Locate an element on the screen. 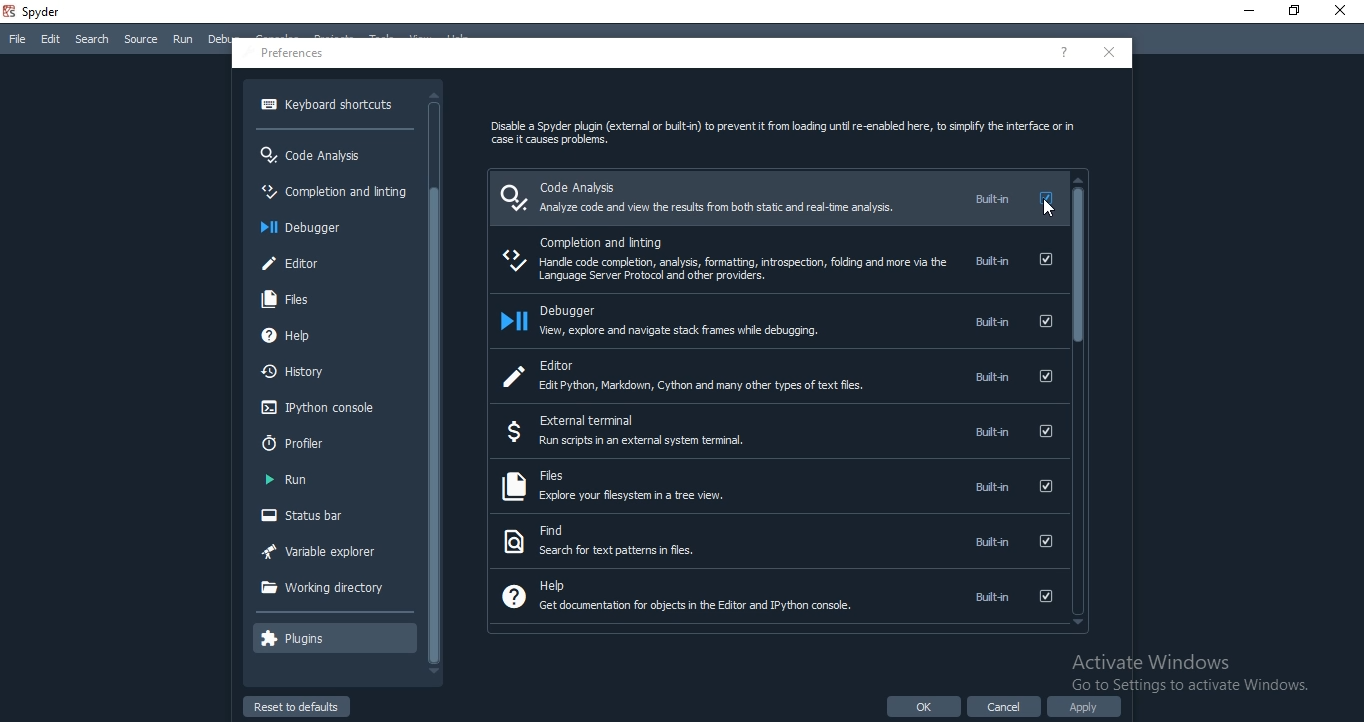 The height and width of the screenshot is (722, 1364). ok is located at coordinates (922, 707).